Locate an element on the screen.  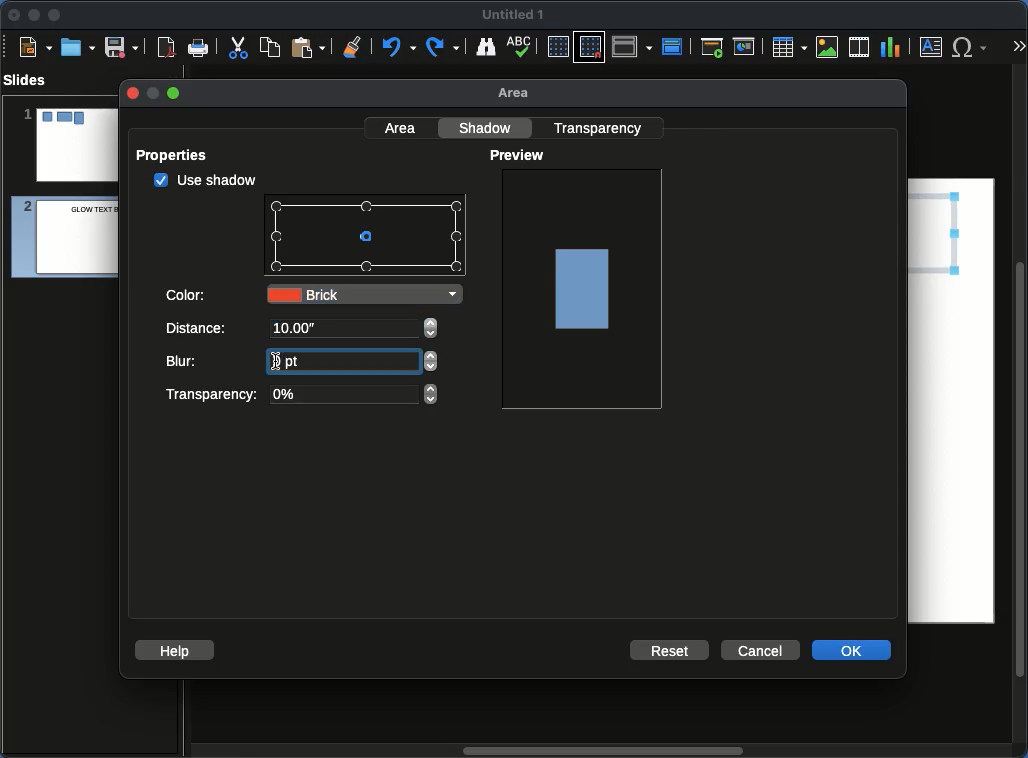
Current slide is located at coordinates (747, 47).